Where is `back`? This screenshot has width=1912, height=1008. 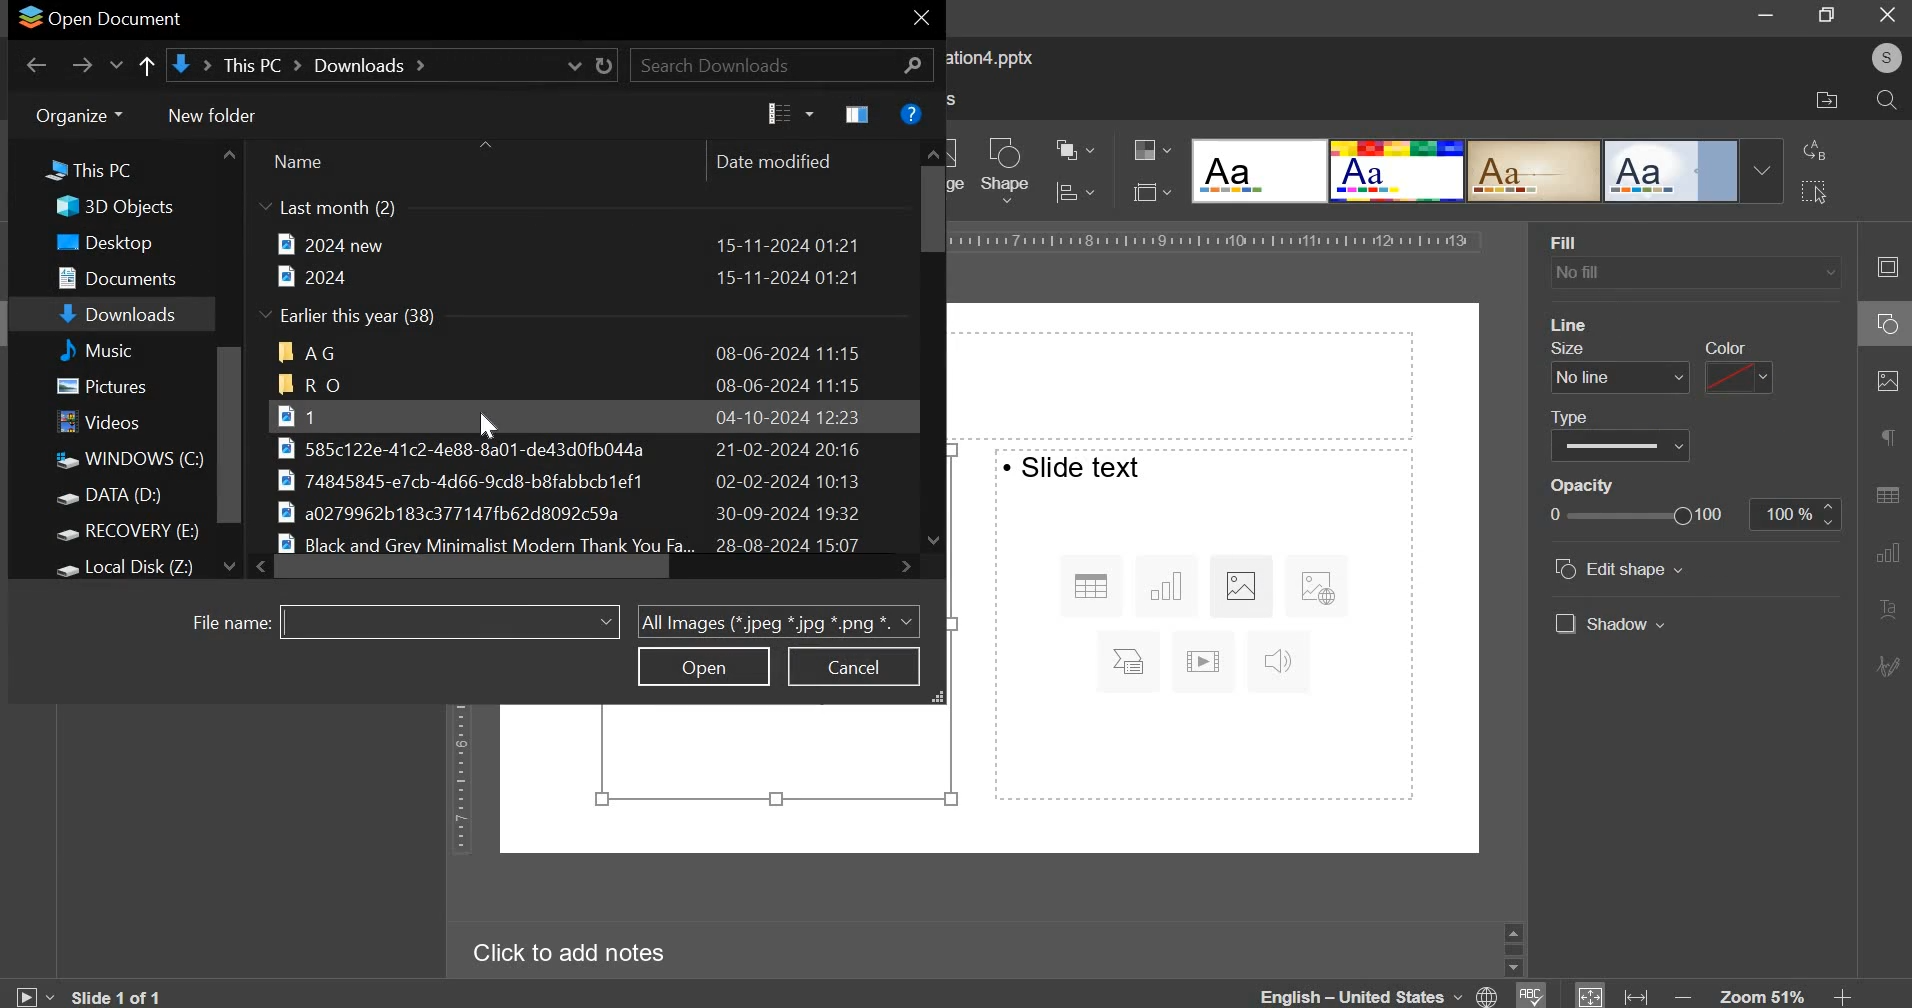
back is located at coordinates (37, 65).